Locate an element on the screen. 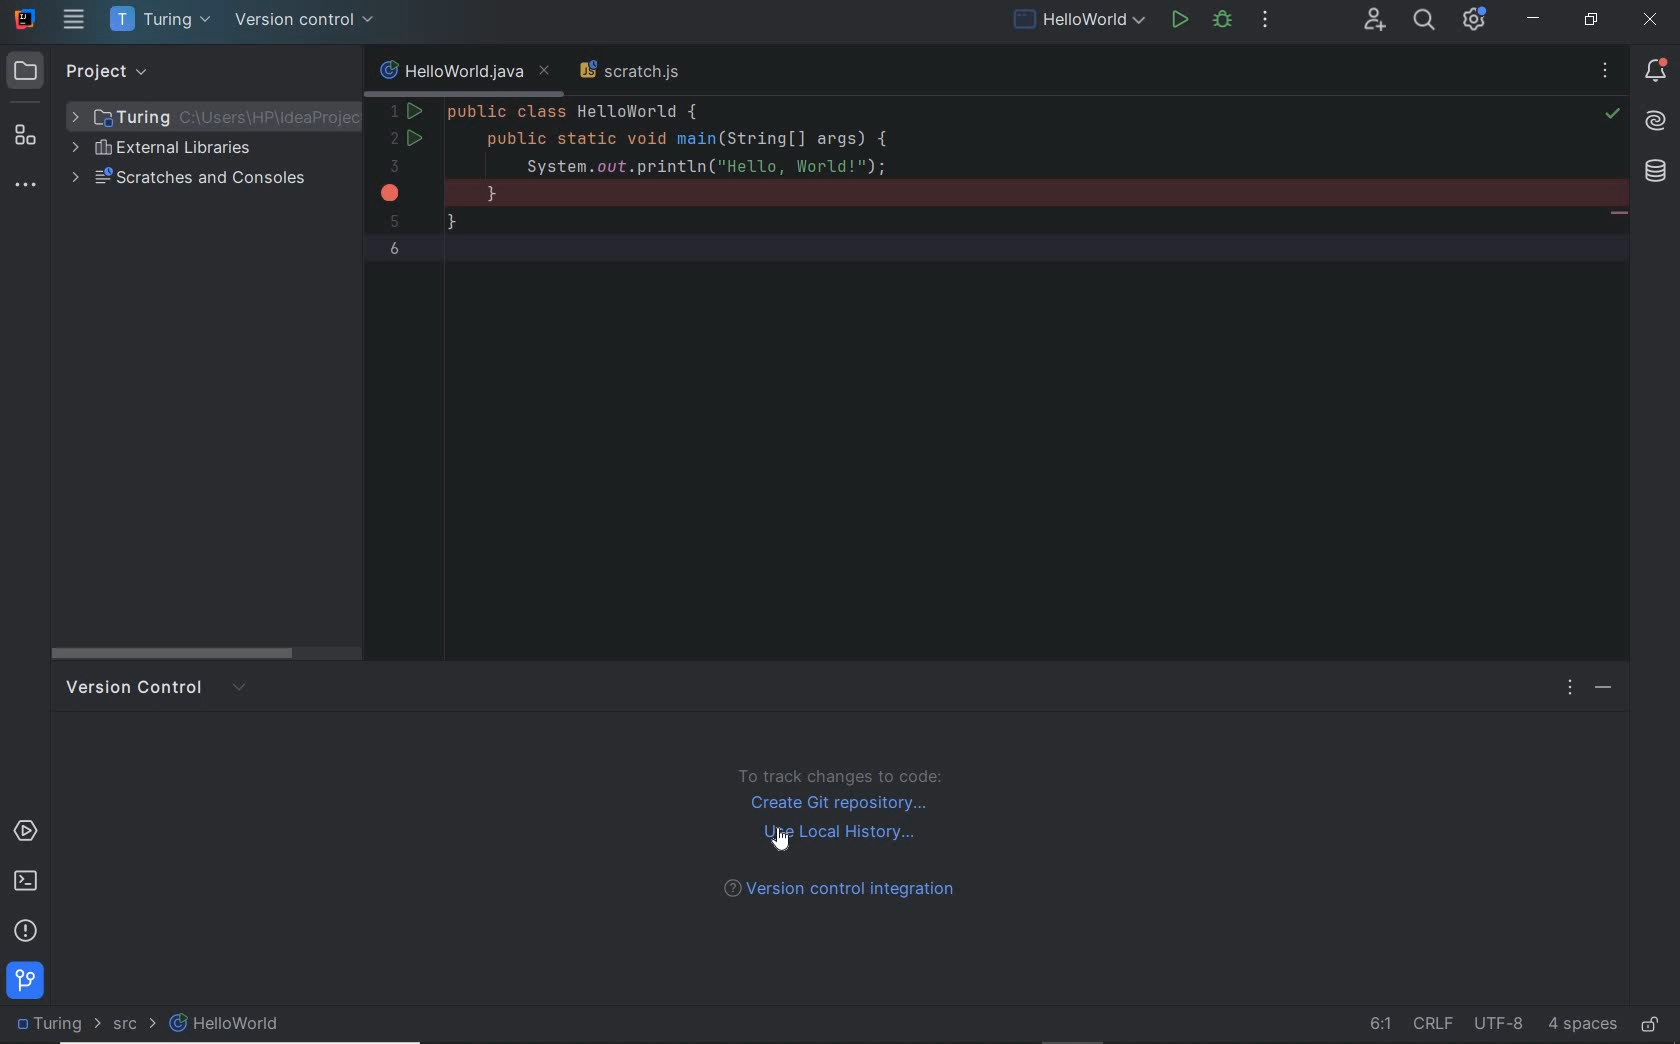 The height and width of the screenshot is (1044, 1680). no problems found is located at coordinates (1606, 73).